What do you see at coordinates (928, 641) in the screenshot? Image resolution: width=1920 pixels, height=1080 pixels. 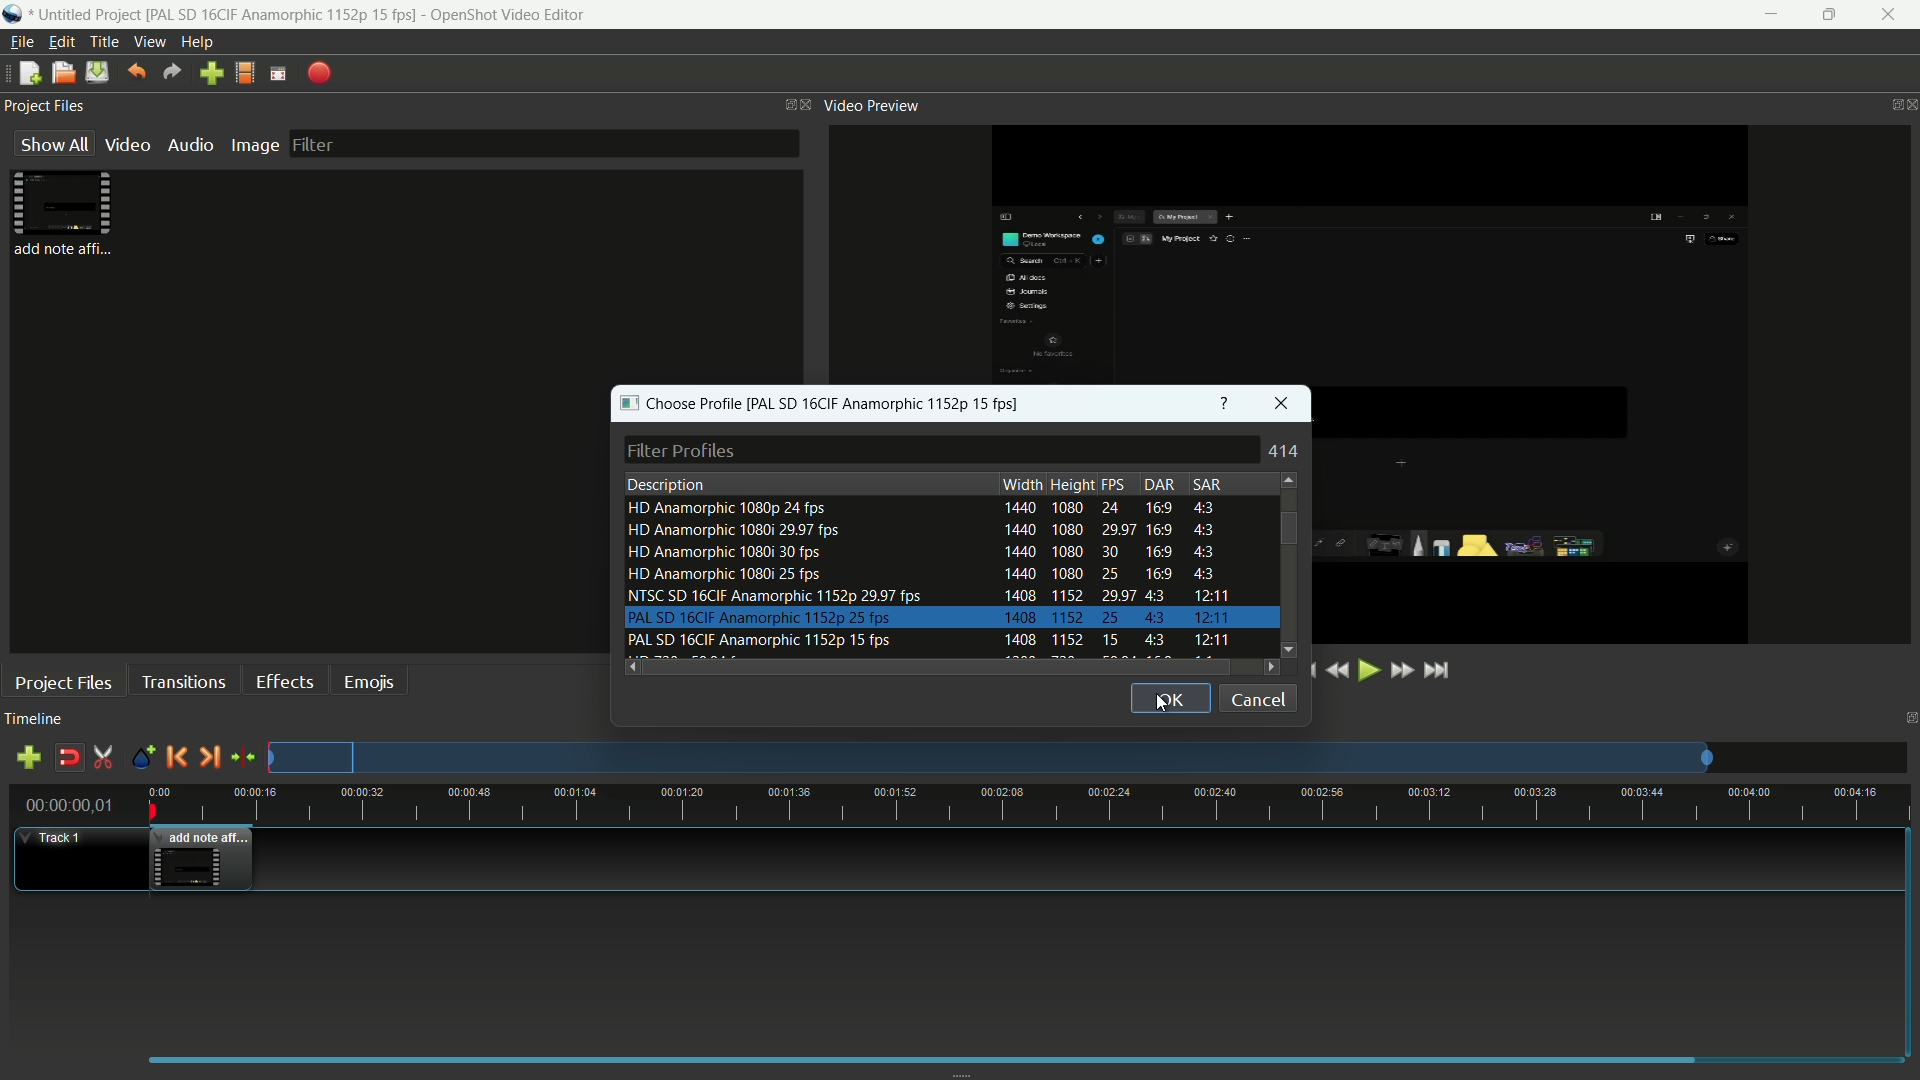 I see `profile-7` at bounding box center [928, 641].